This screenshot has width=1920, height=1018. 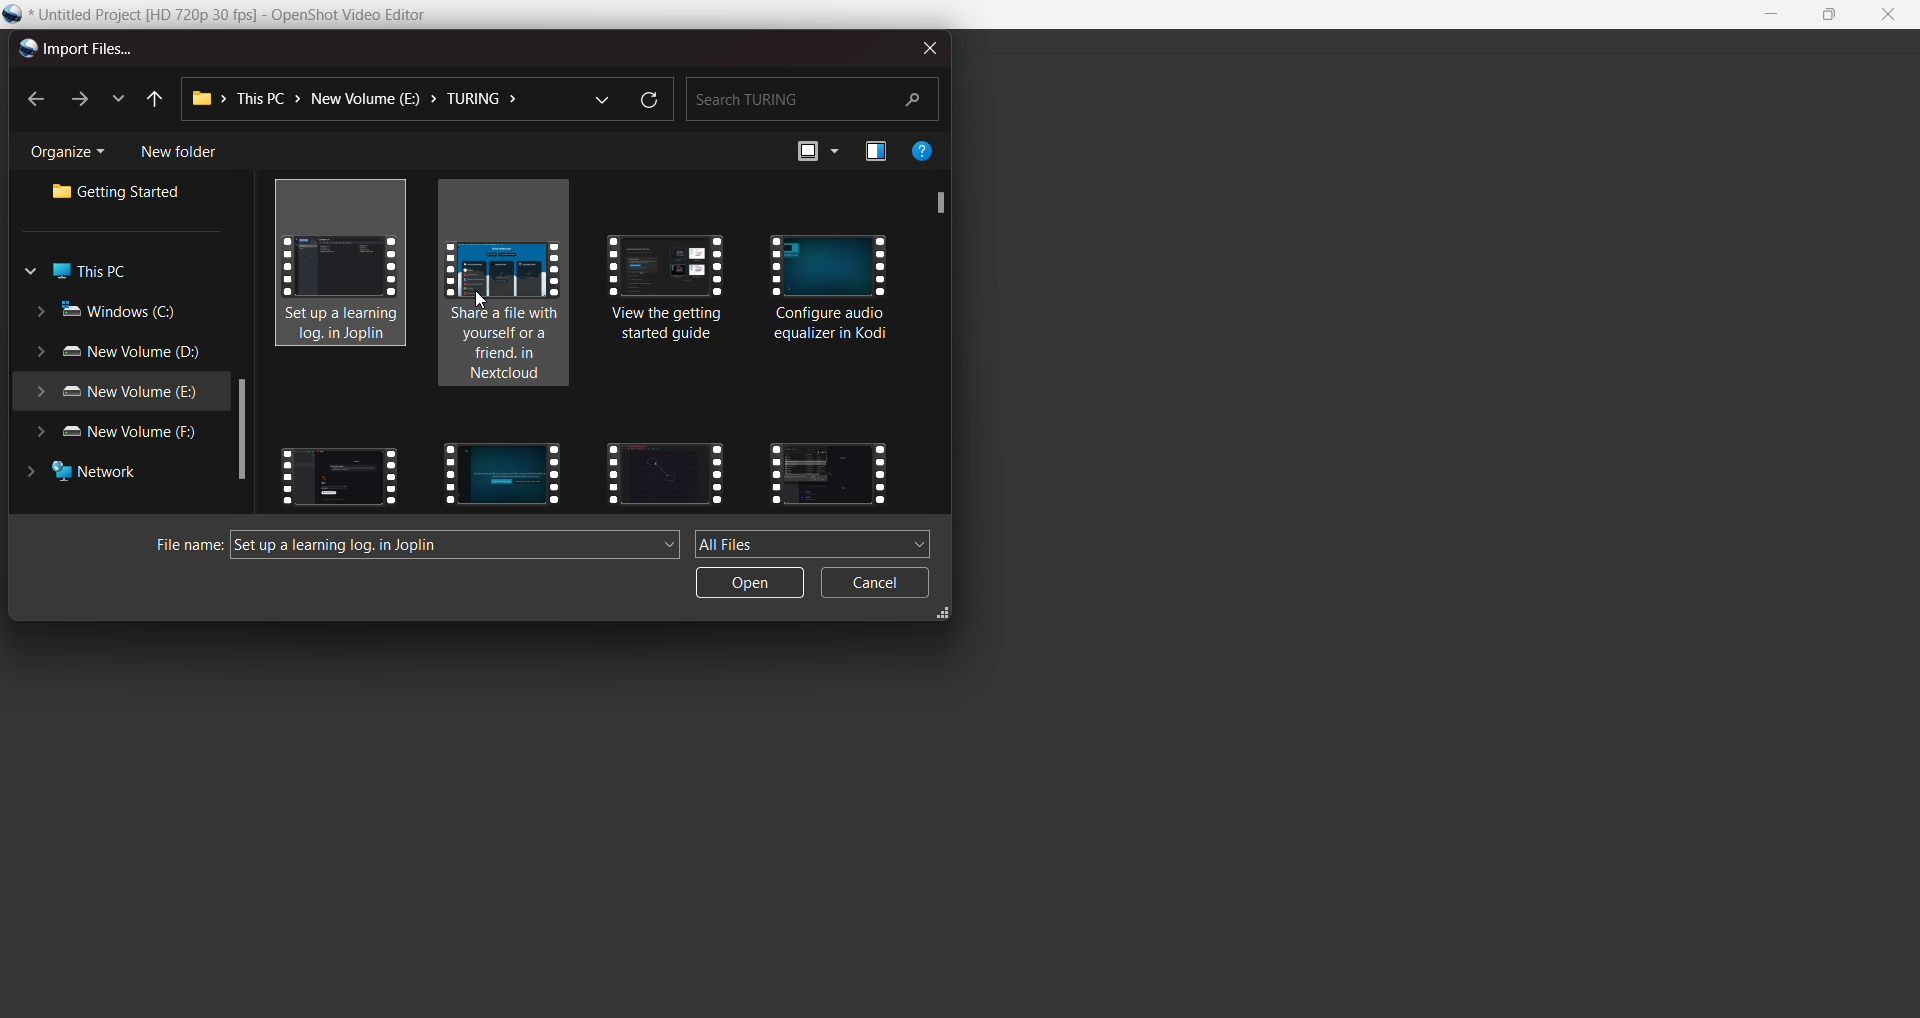 I want to click on videos, so click(x=666, y=470).